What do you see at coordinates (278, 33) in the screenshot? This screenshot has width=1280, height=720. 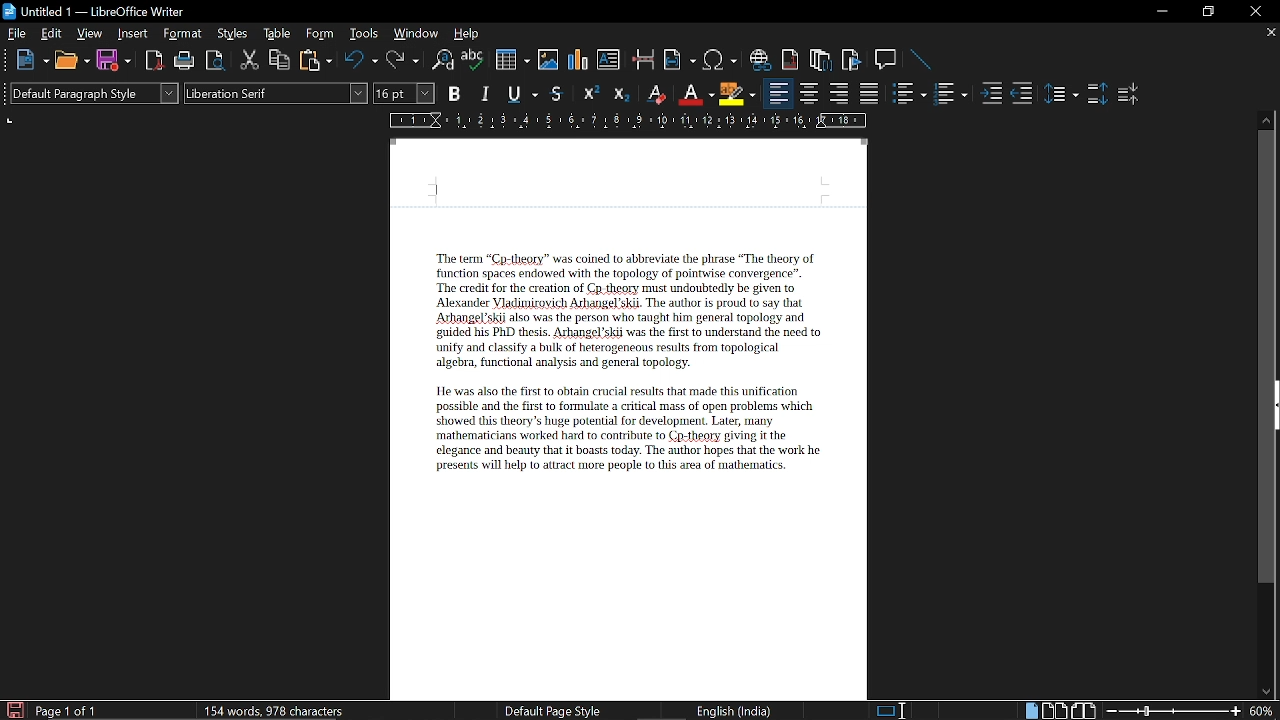 I see `table` at bounding box center [278, 33].